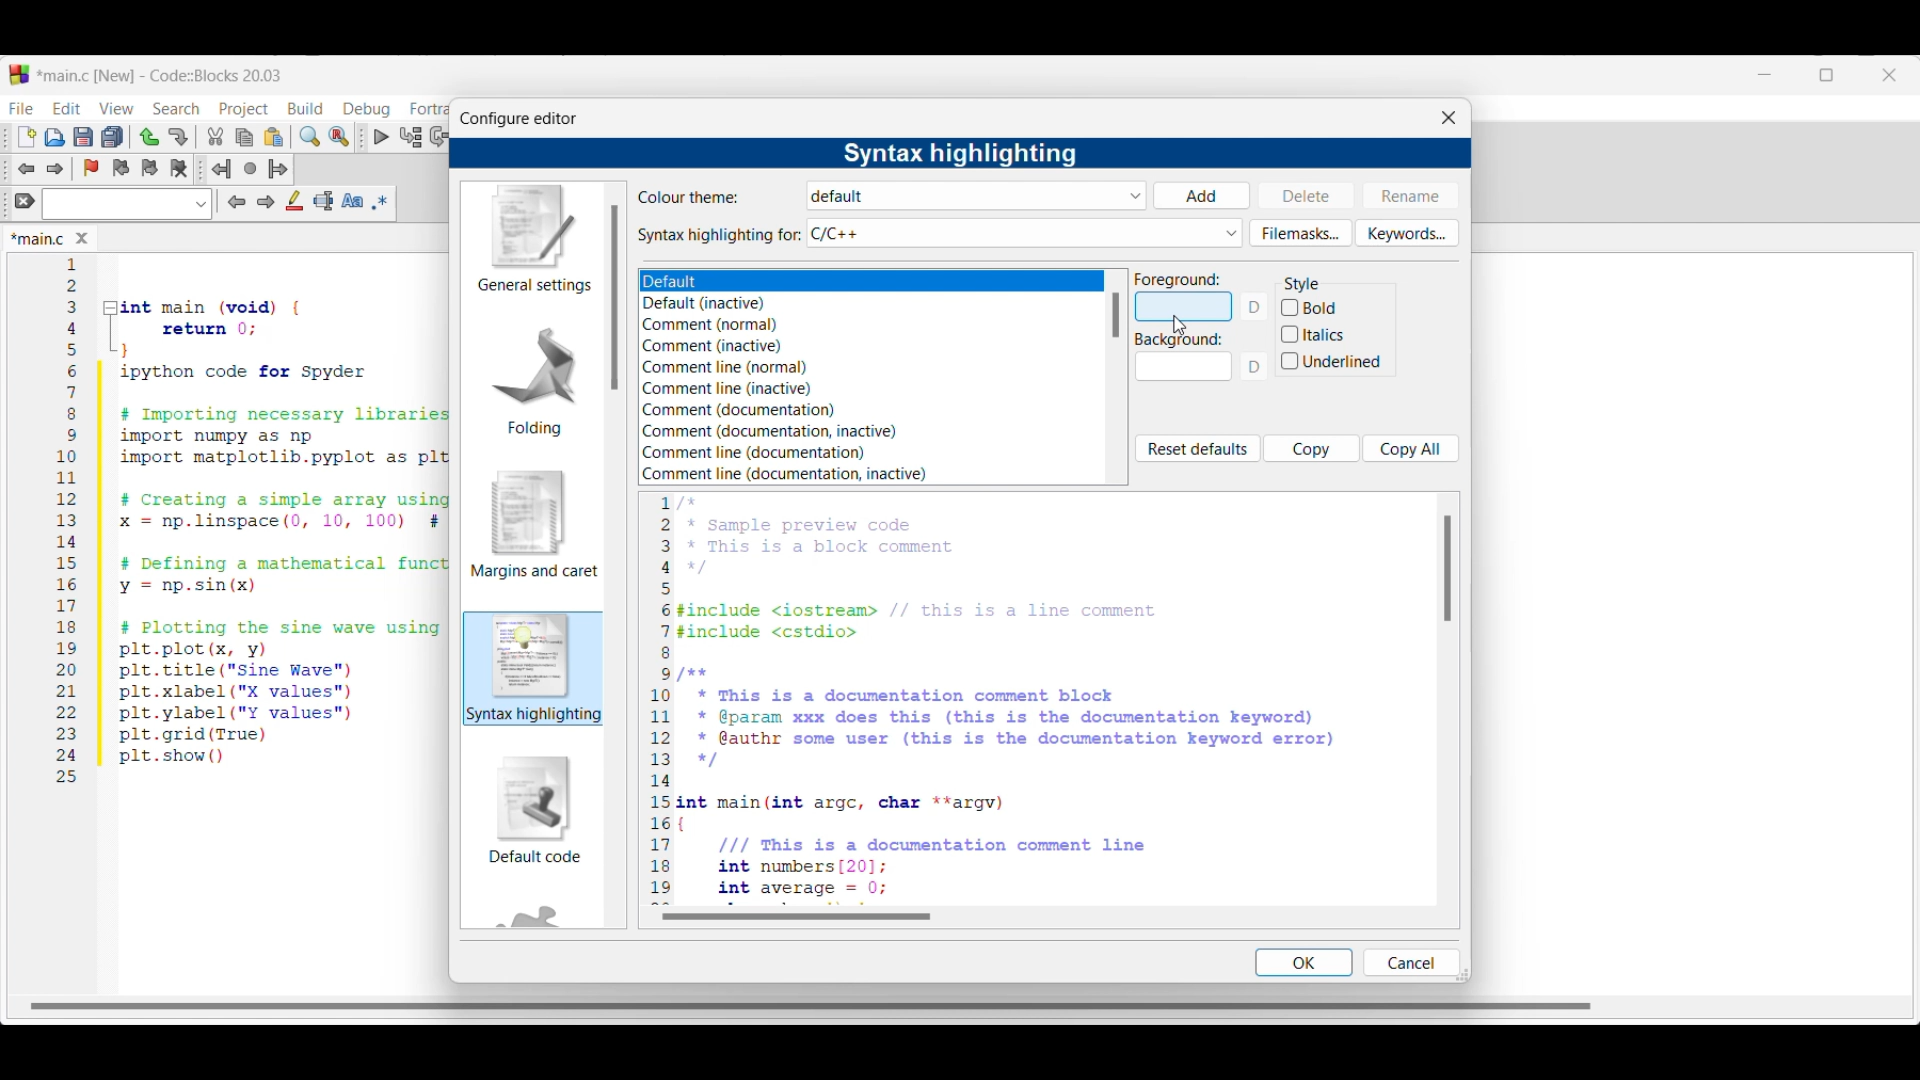  Describe the element at coordinates (382, 137) in the screenshot. I see `Debug/Continue` at that location.